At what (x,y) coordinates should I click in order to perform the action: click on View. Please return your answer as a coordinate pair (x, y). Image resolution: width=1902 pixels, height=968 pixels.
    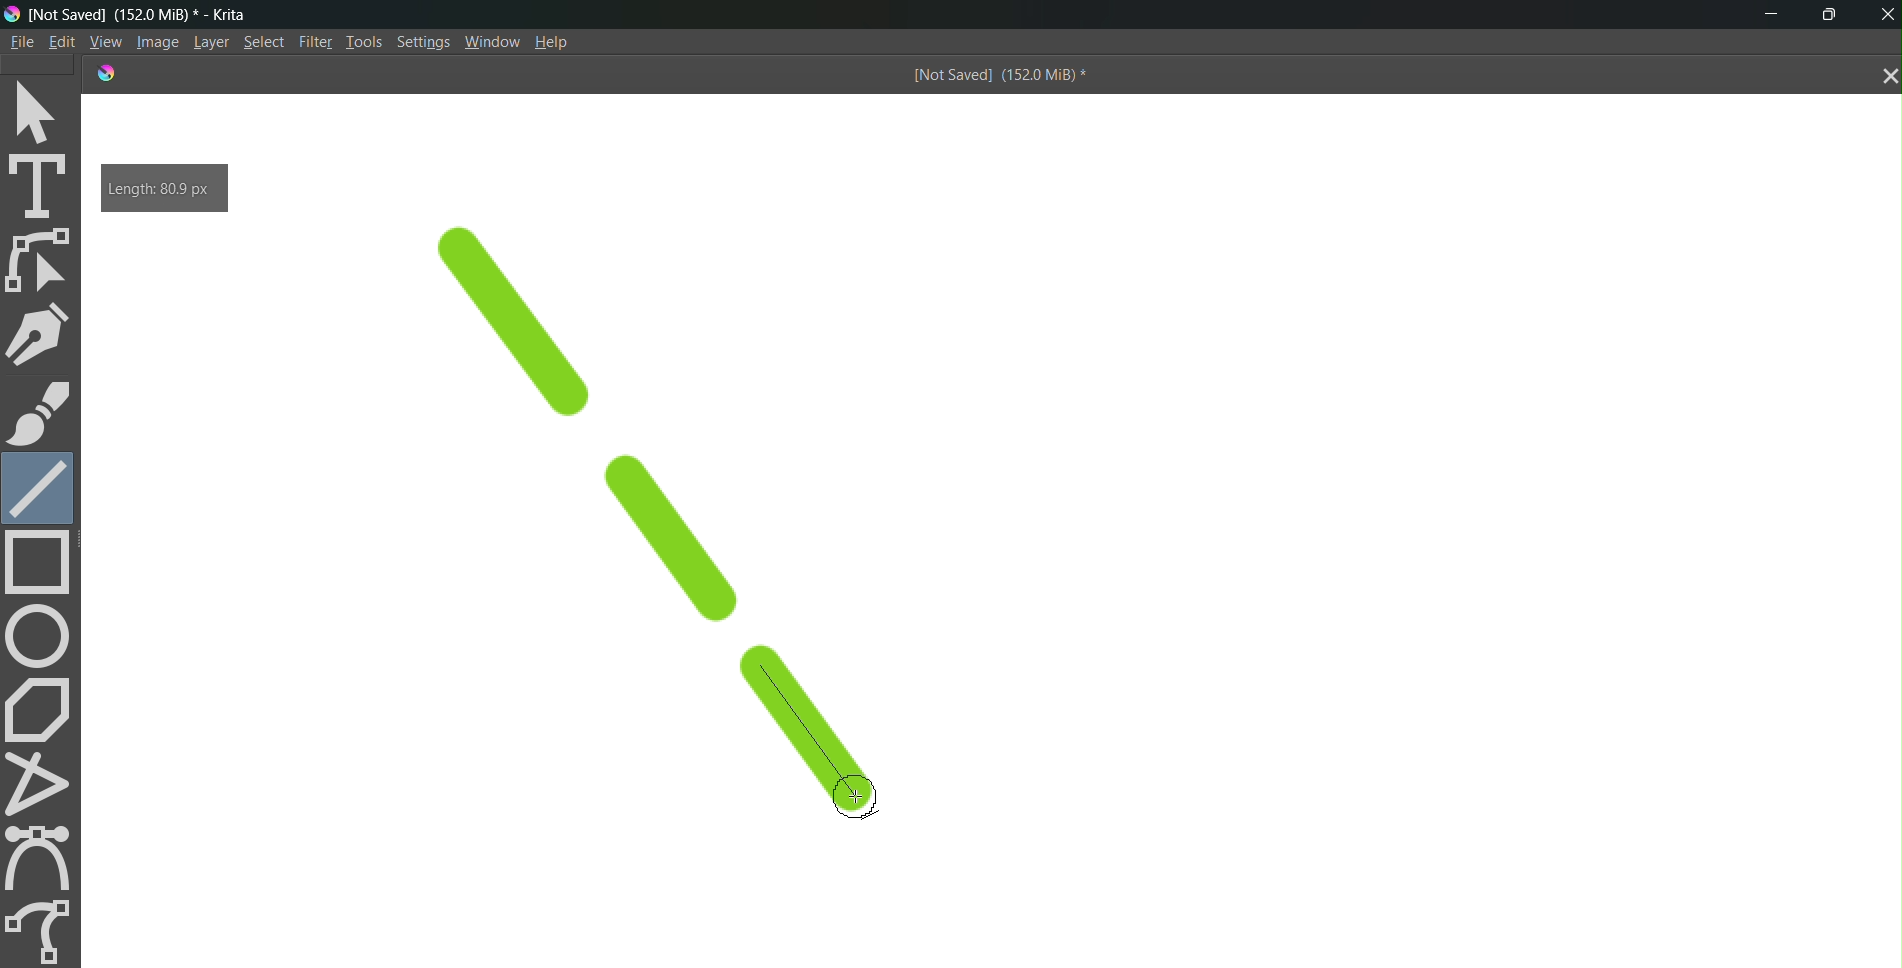
    Looking at the image, I should click on (103, 41).